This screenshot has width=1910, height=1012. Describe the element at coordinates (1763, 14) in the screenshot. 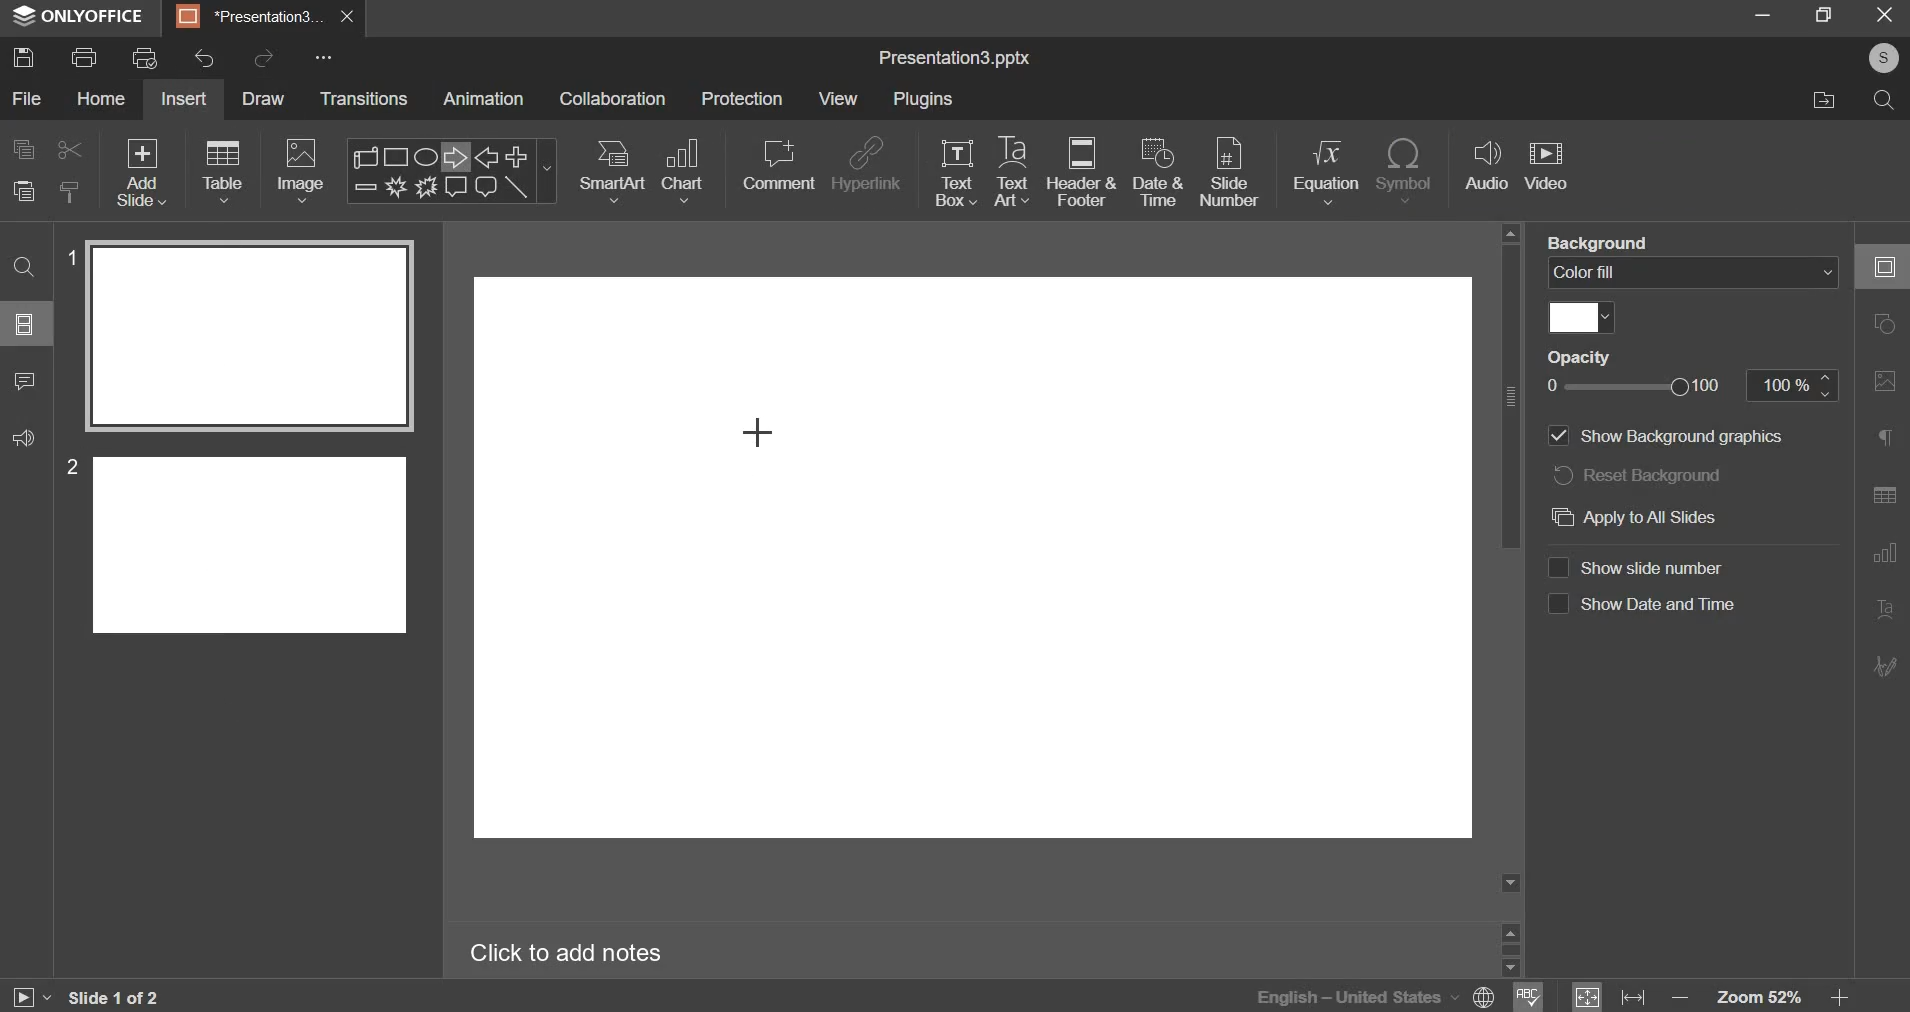

I see `minimize` at that location.